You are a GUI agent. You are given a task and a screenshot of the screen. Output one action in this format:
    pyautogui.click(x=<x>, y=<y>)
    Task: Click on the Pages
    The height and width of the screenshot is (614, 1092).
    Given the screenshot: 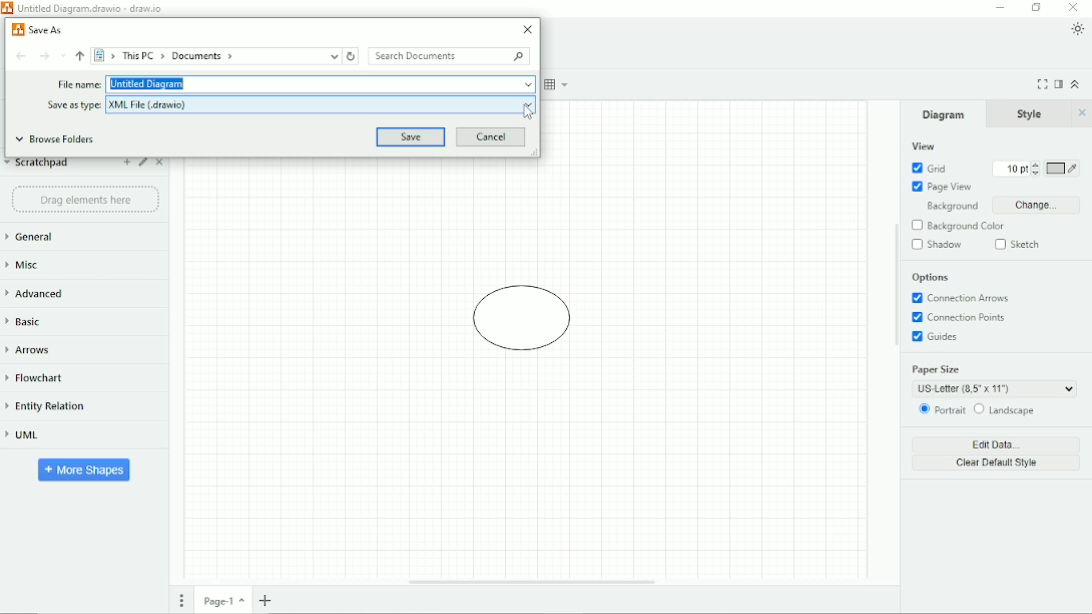 What is the action you would take?
    pyautogui.click(x=182, y=602)
    